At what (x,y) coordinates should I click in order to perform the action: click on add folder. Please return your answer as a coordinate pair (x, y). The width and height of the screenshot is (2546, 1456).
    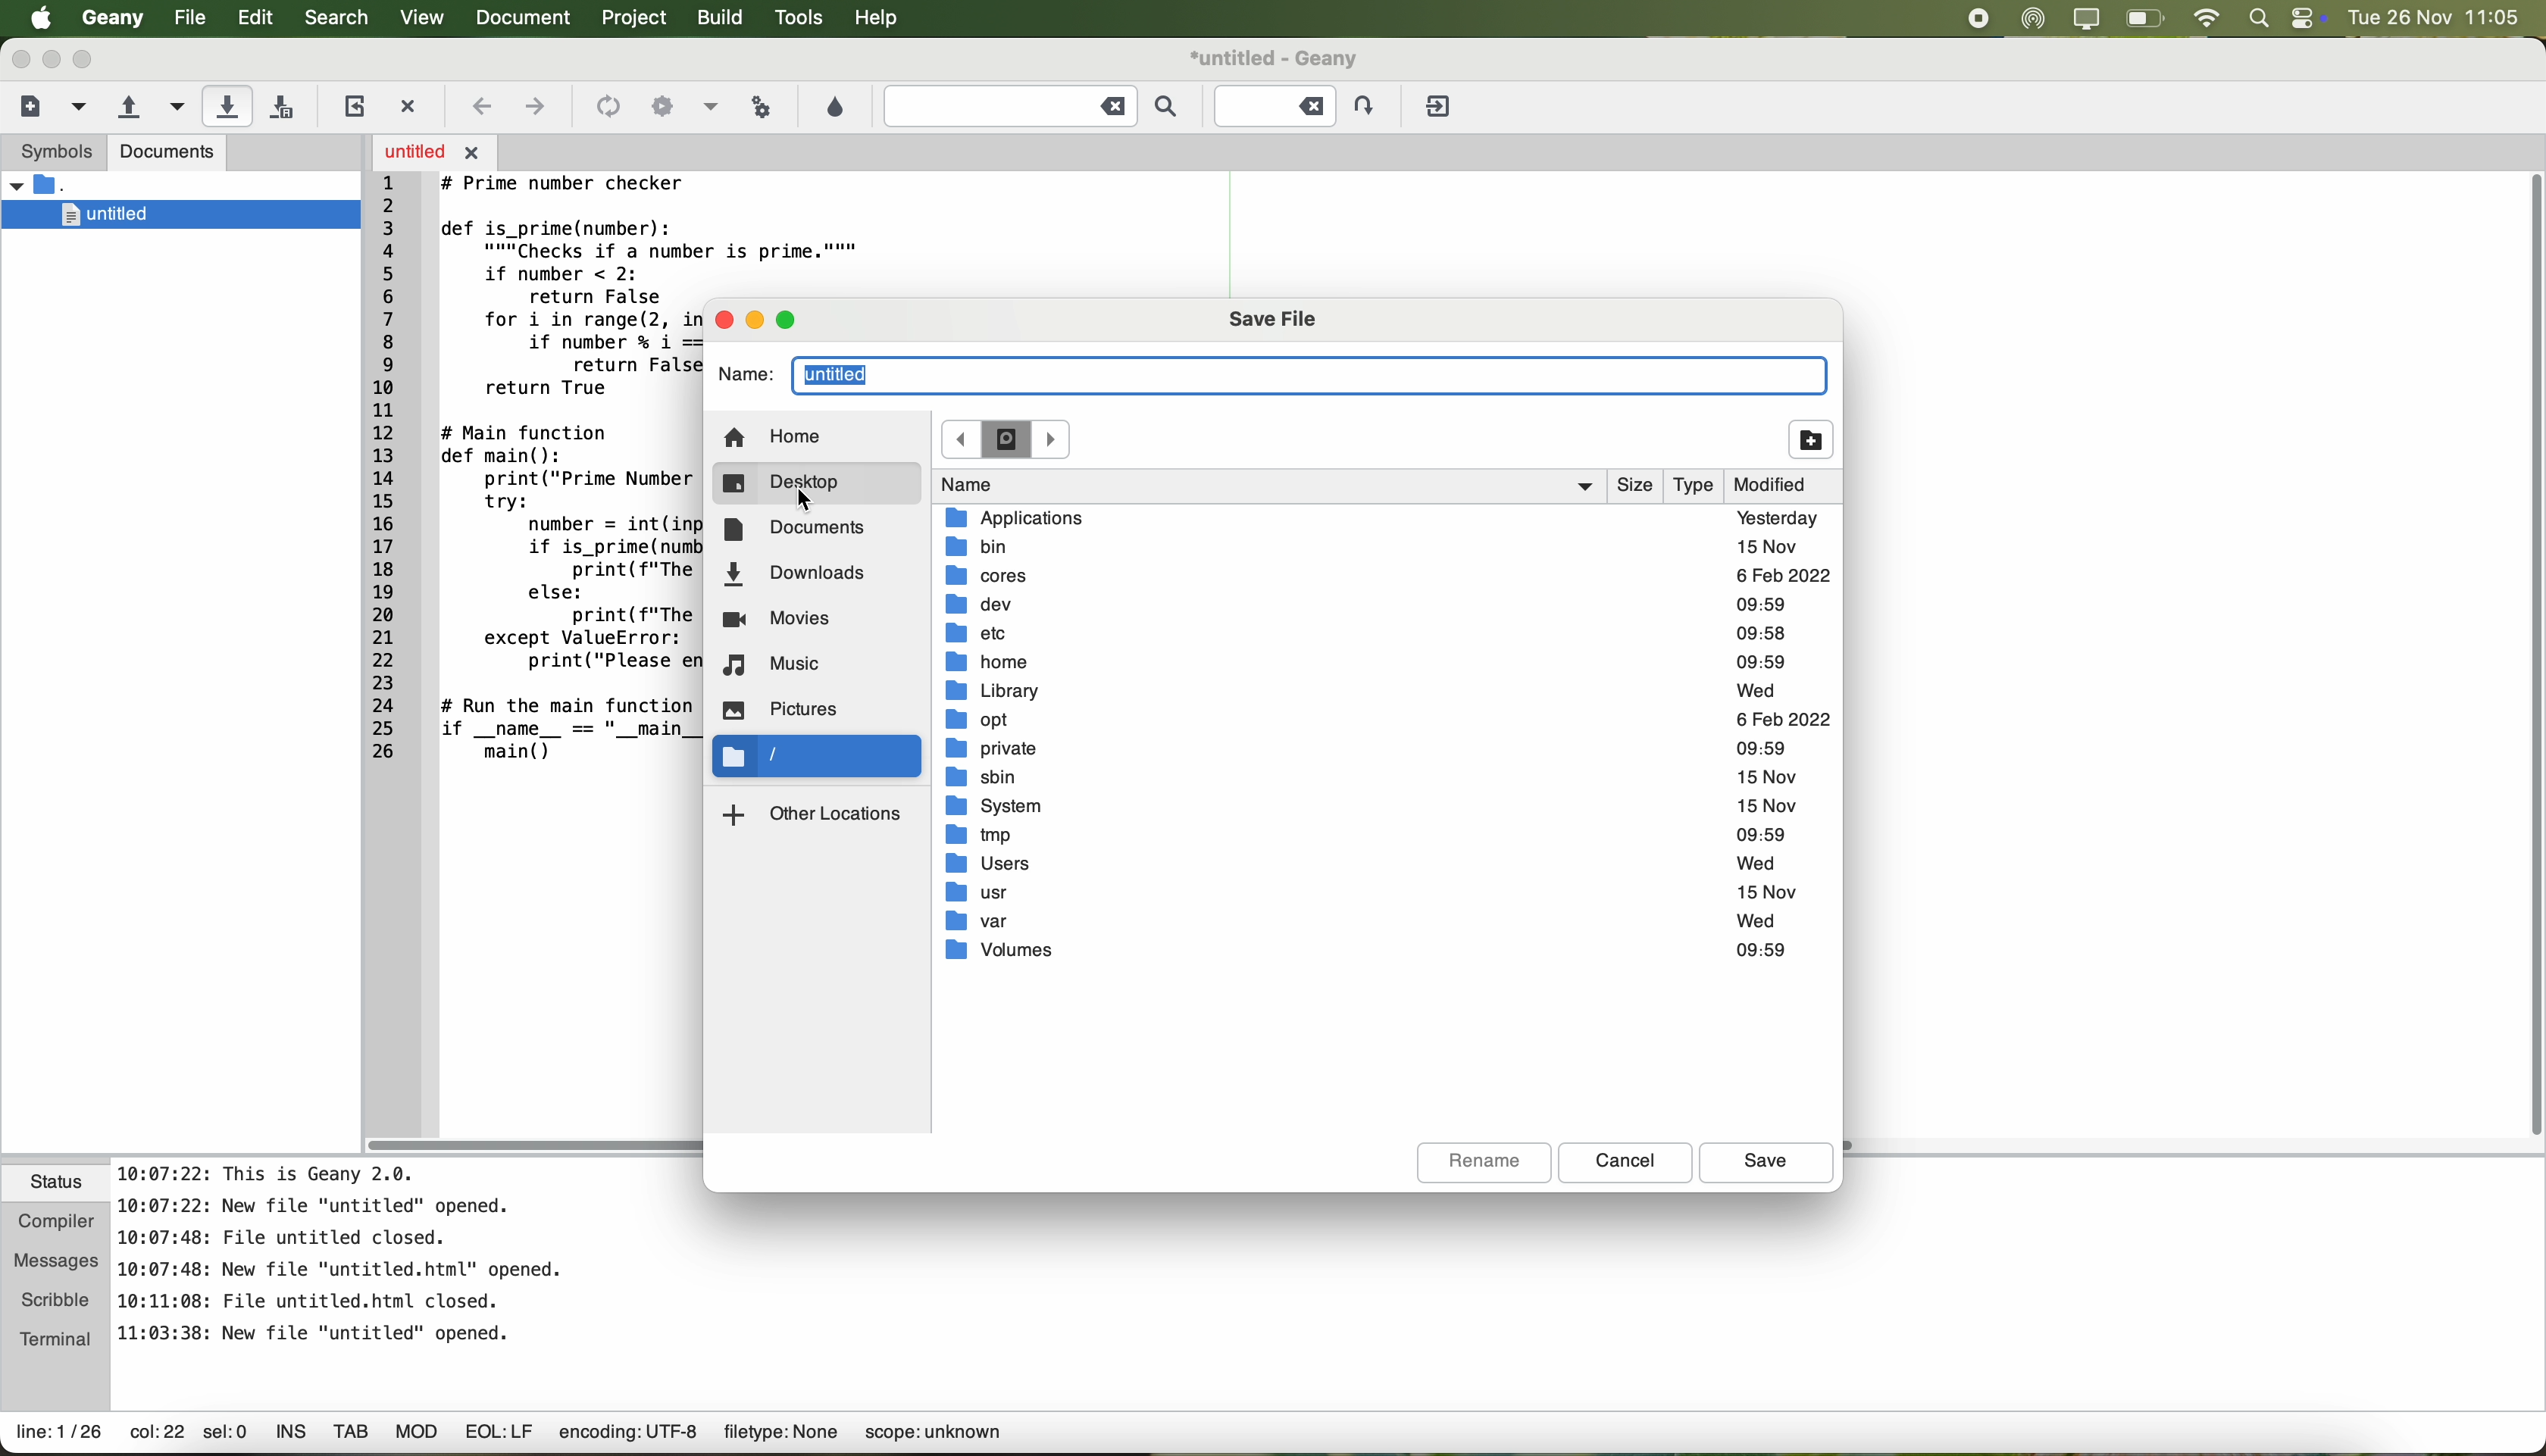
    Looking at the image, I should click on (1812, 439).